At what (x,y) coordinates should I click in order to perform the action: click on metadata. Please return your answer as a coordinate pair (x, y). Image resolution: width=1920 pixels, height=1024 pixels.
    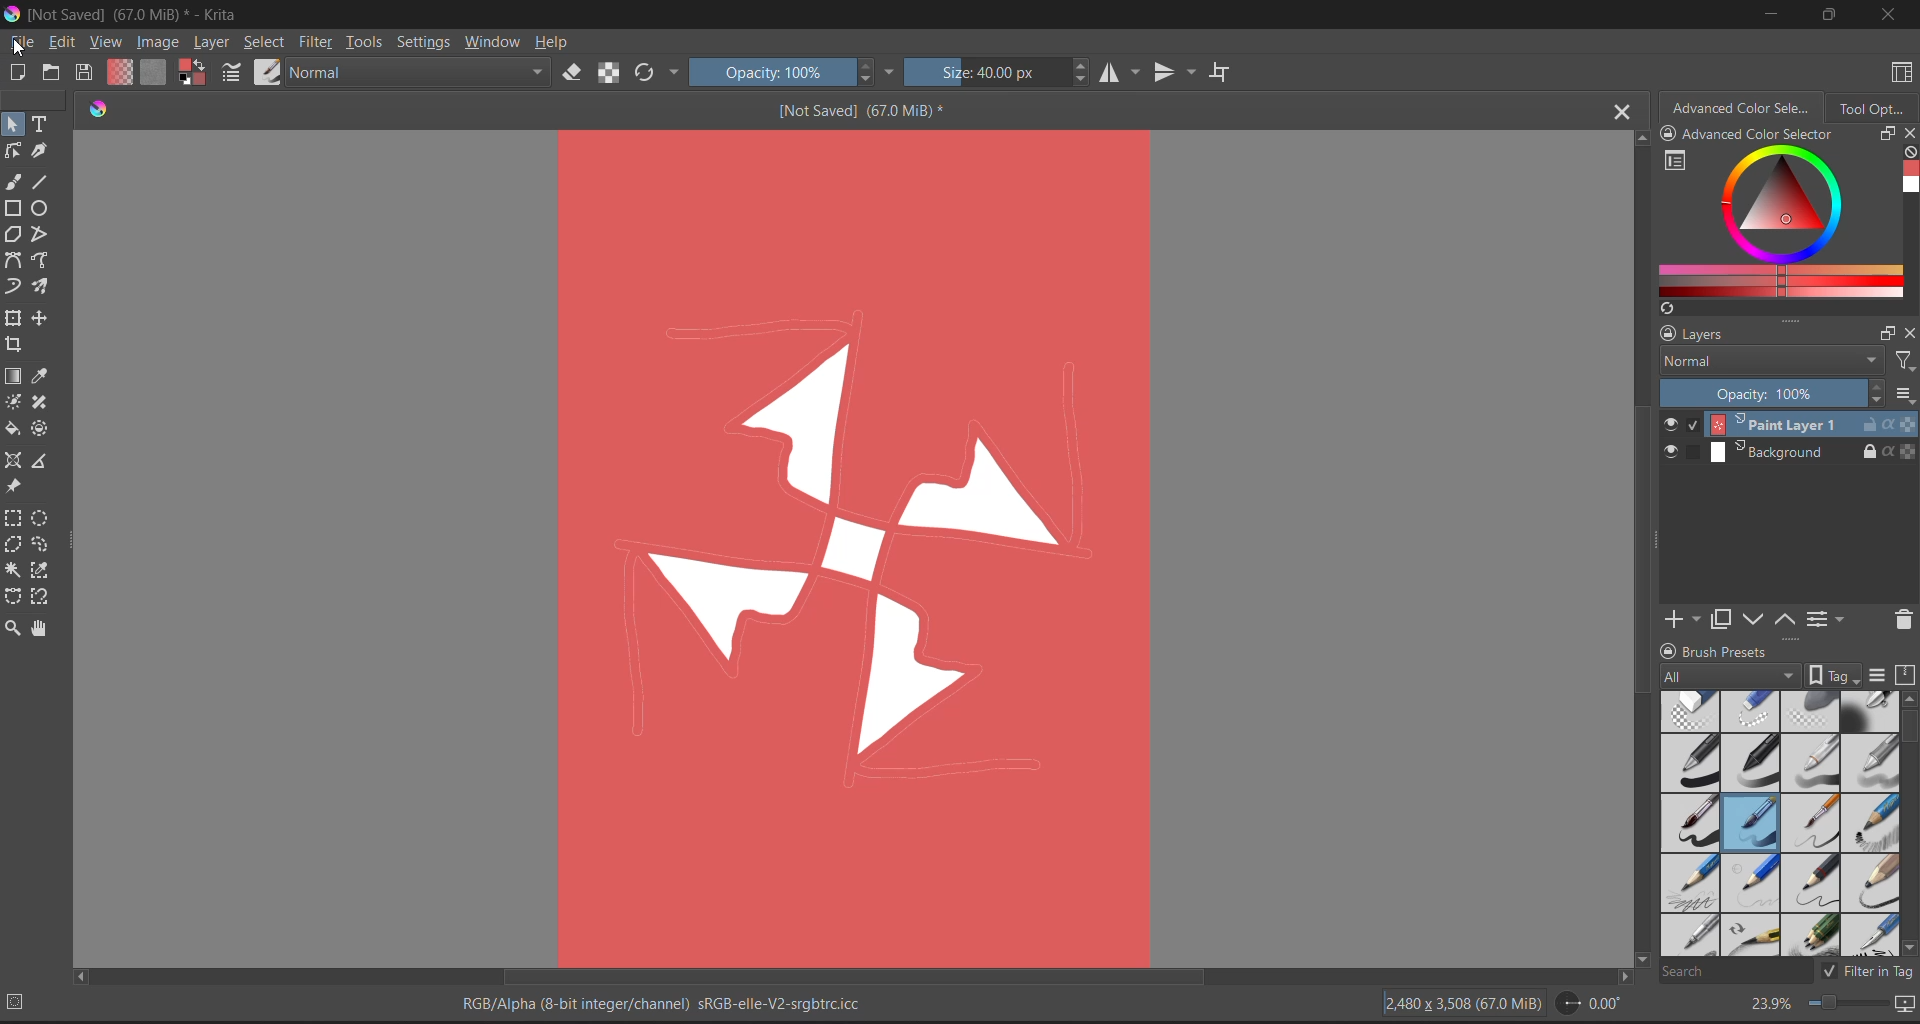
    Looking at the image, I should click on (673, 1000).